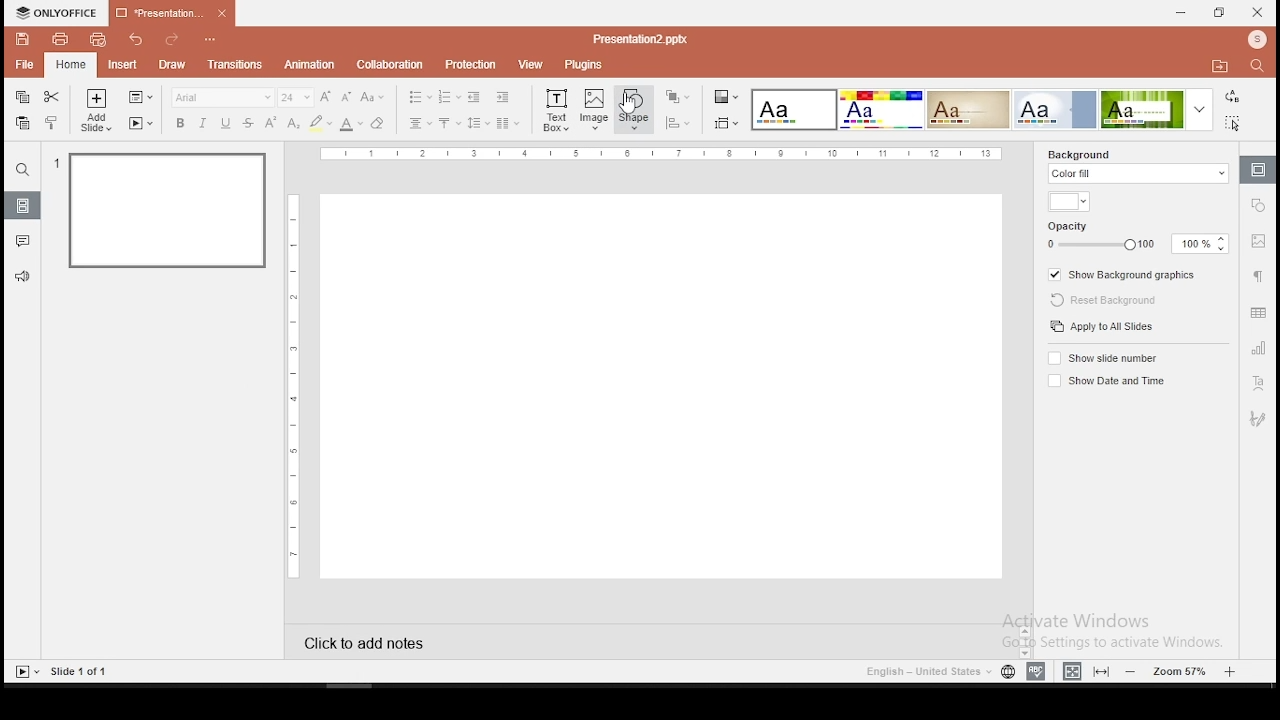 The height and width of the screenshot is (720, 1280). What do you see at coordinates (382, 641) in the screenshot?
I see `click to add notes` at bounding box center [382, 641].